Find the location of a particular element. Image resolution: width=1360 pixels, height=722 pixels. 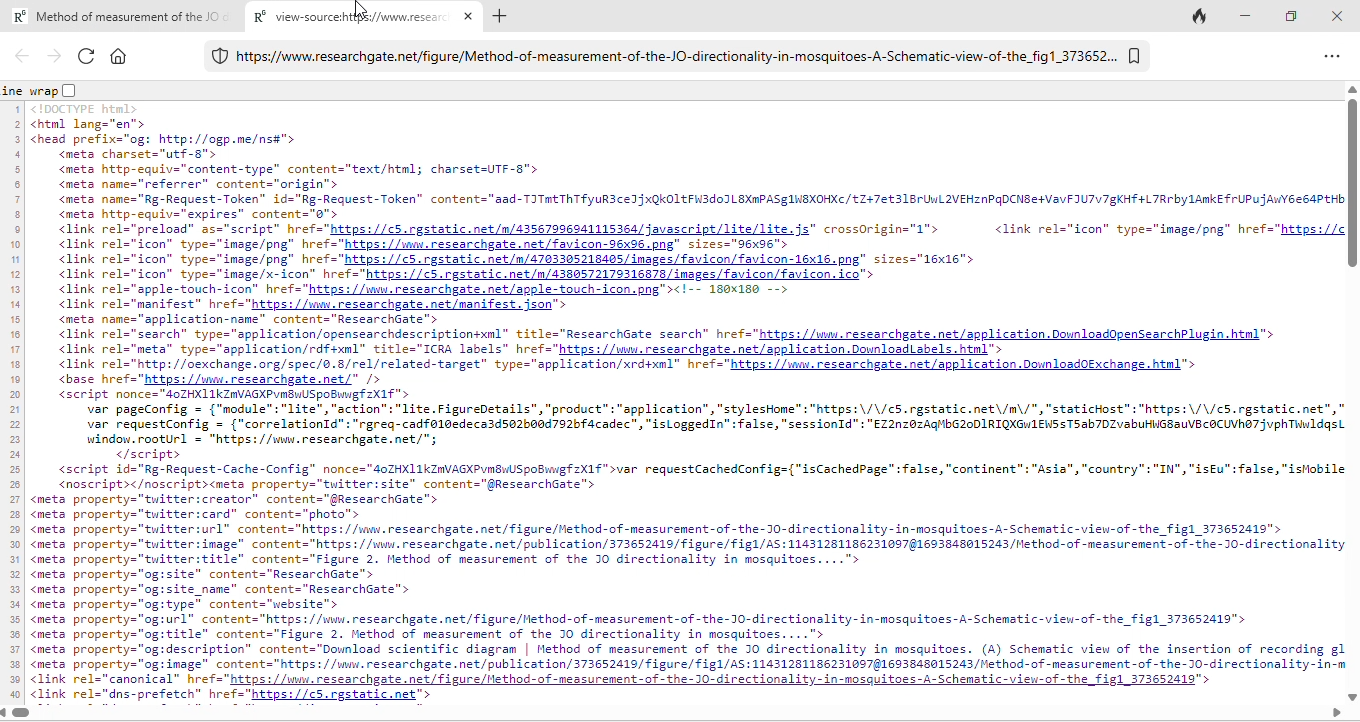

move right is located at coordinates (1340, 712).